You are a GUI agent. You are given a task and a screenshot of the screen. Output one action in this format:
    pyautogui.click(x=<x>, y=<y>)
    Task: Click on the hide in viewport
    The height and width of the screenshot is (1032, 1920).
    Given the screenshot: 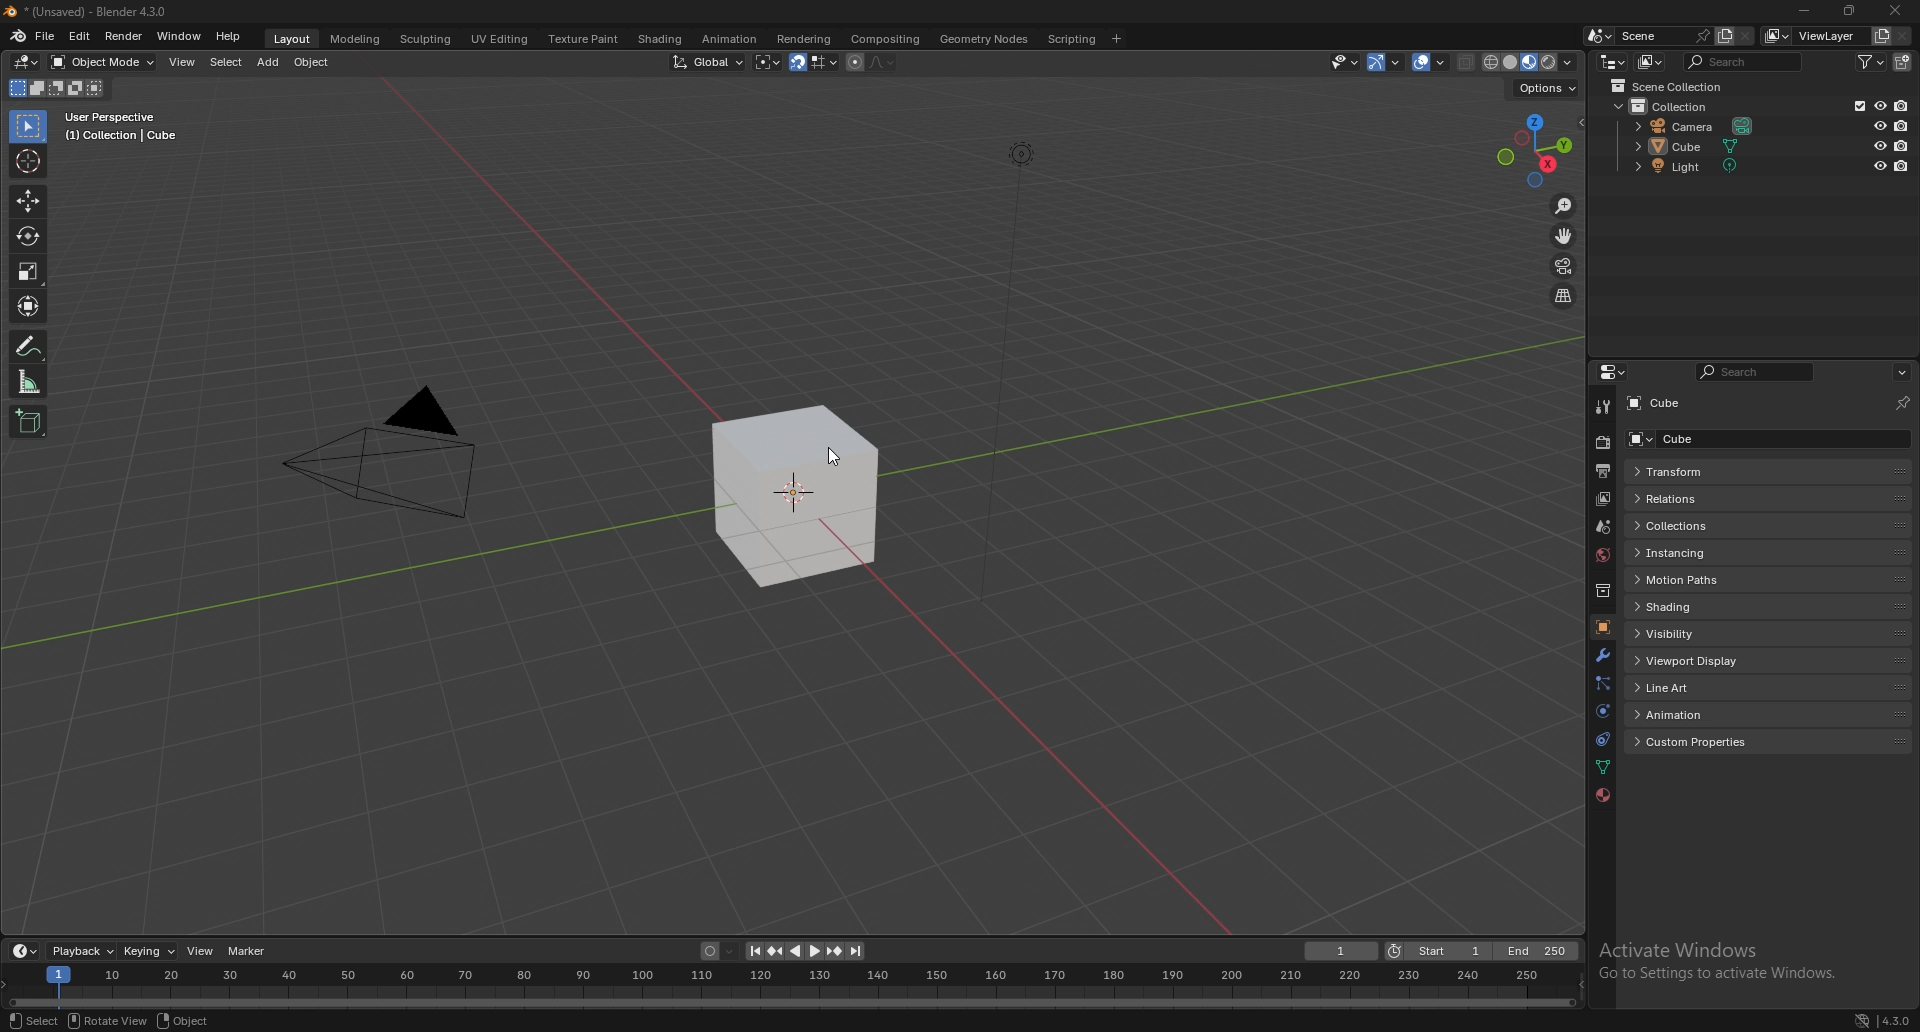 What is the action you would take?
    pyautogui.click(x=1879, y=125)
    